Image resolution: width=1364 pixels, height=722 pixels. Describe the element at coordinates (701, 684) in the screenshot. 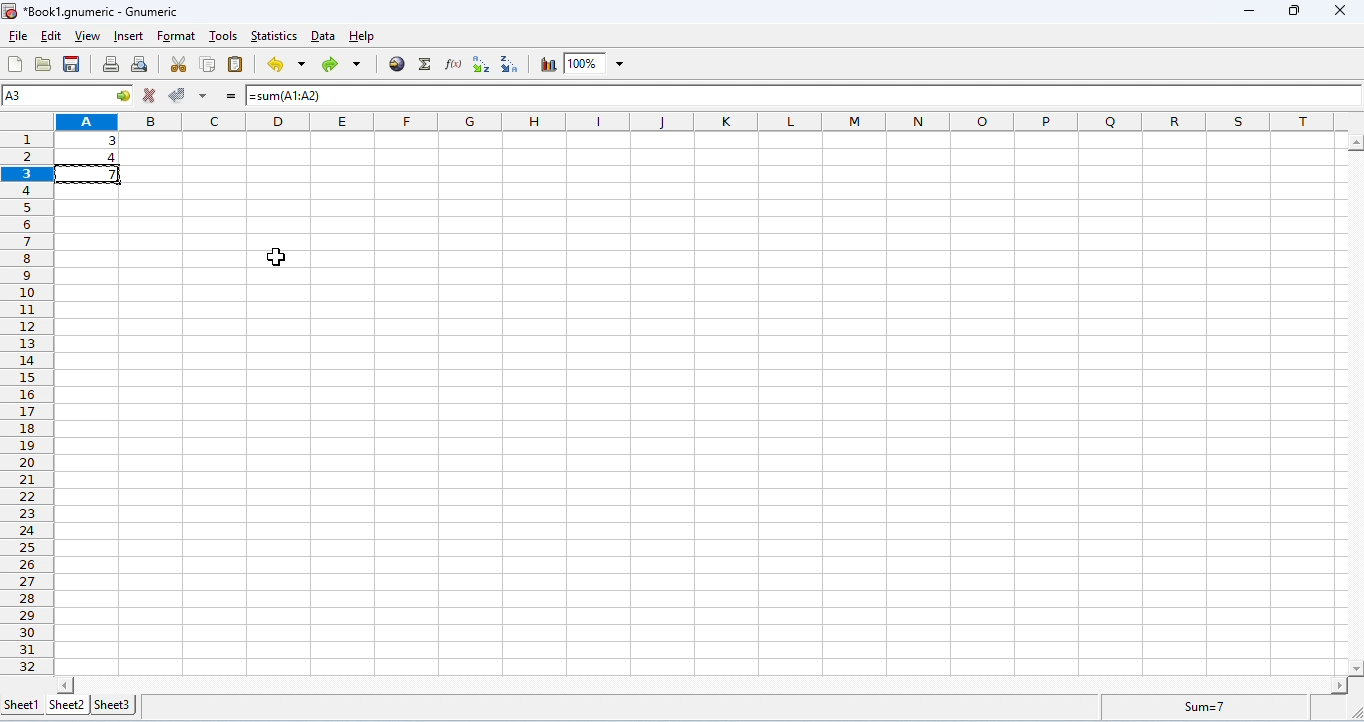

I see `space for horizontal column` at that location.